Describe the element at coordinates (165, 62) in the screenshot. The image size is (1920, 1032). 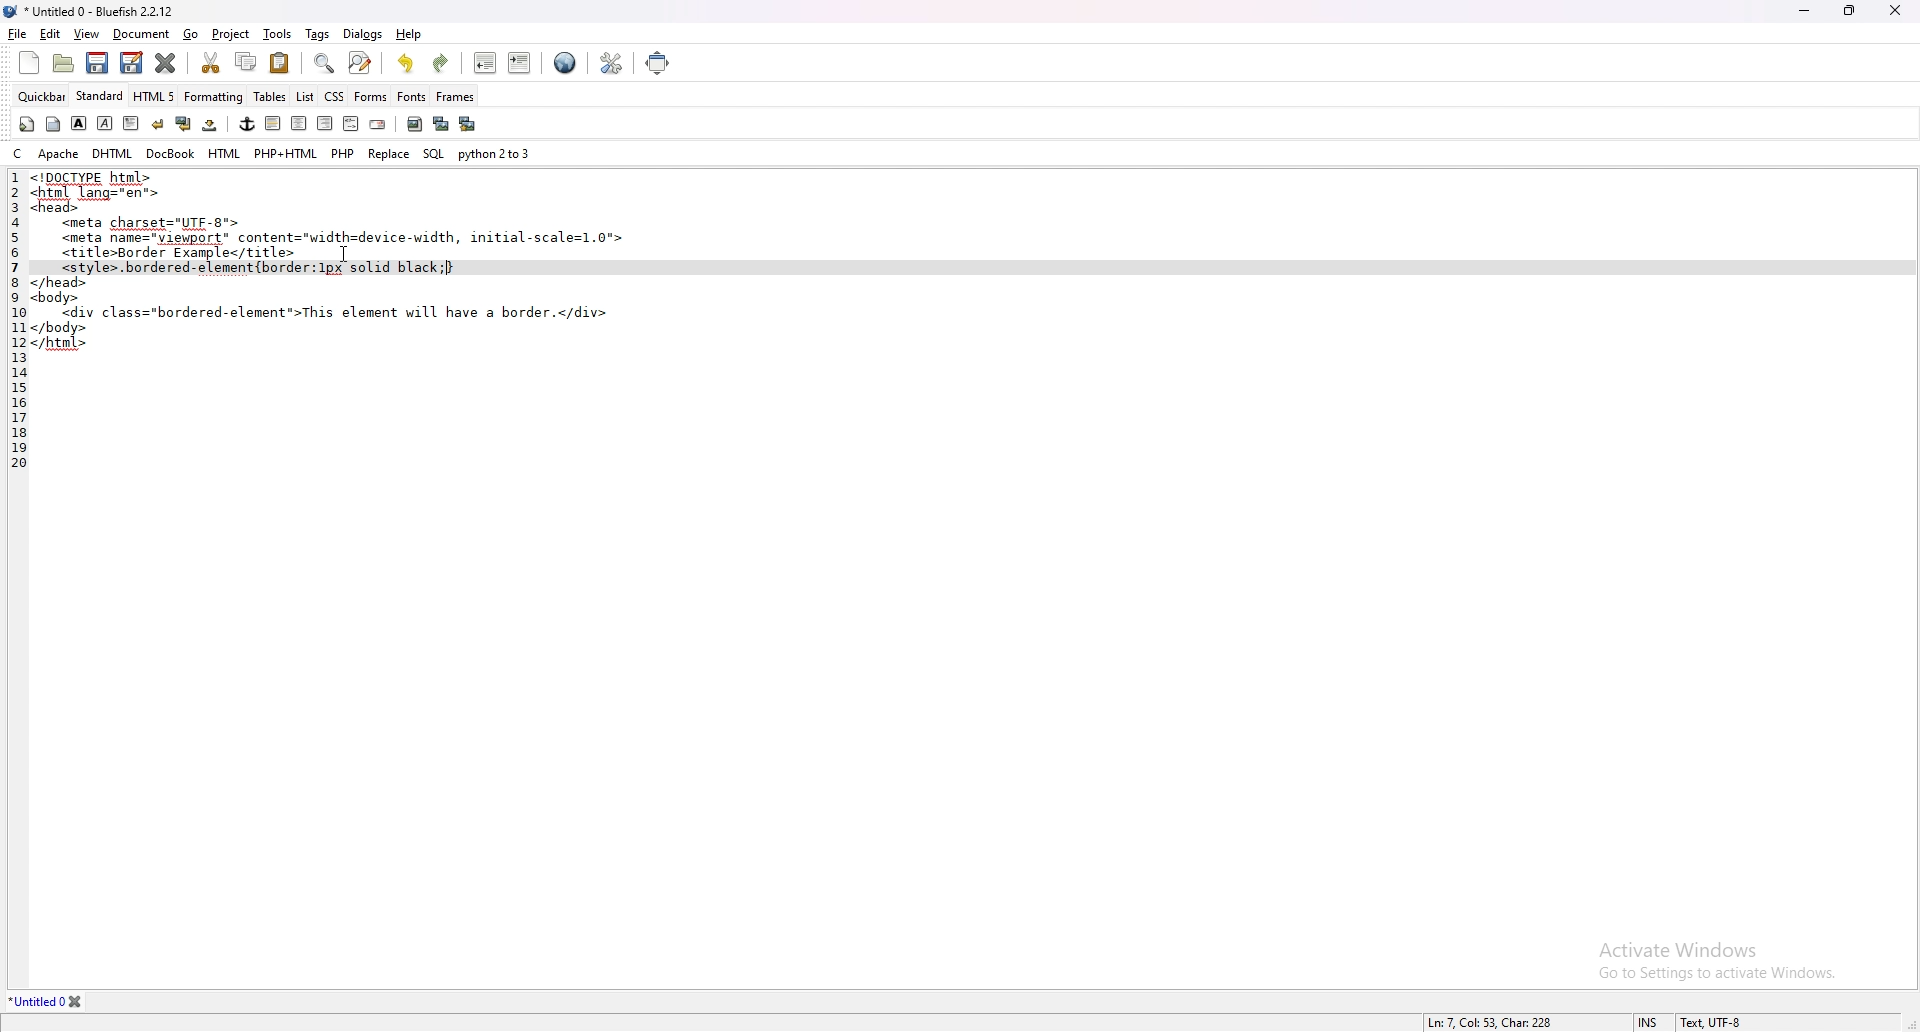
I see `close current file` at that location.